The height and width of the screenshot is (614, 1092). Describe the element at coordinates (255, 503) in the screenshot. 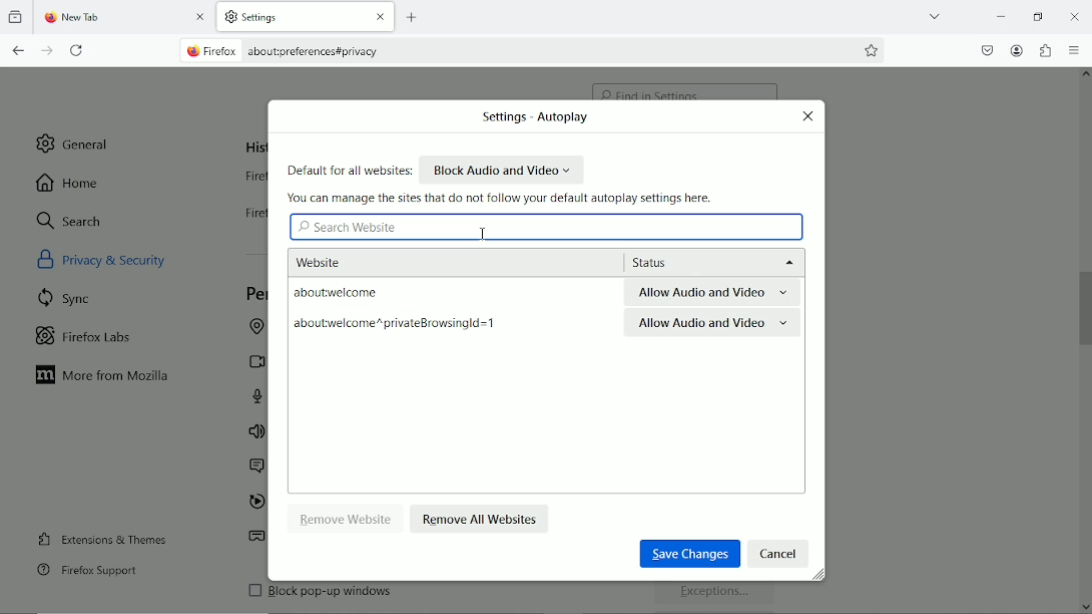

I see `autoplay` at that location.